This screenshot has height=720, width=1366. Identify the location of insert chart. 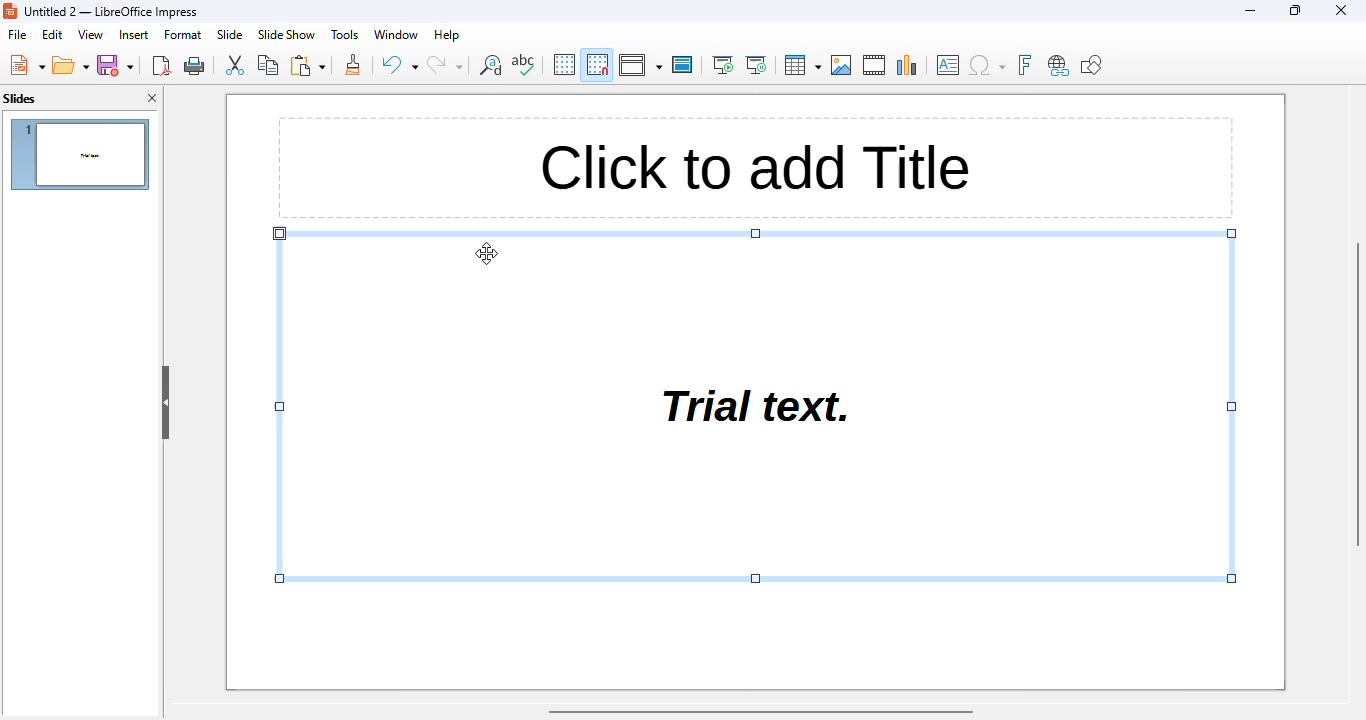
(908, 65).